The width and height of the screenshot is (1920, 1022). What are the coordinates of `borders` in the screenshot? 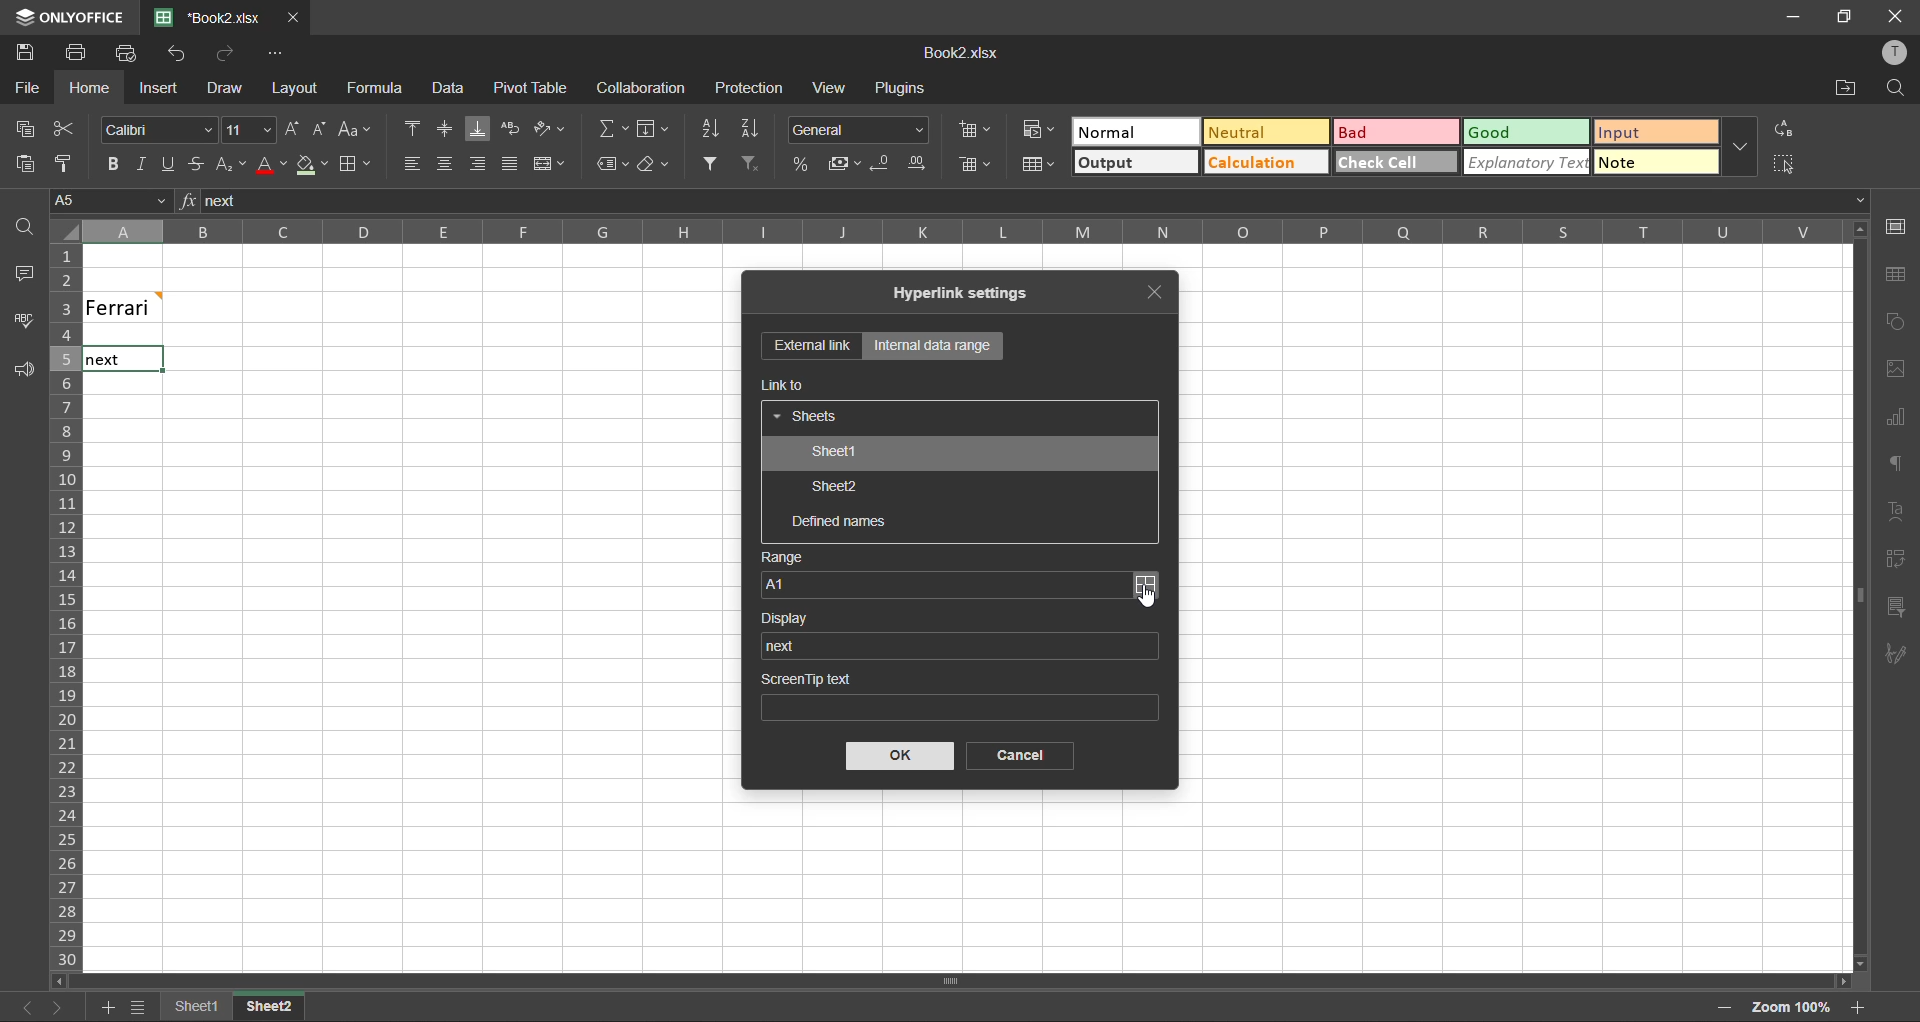 It's located at (354, 165).